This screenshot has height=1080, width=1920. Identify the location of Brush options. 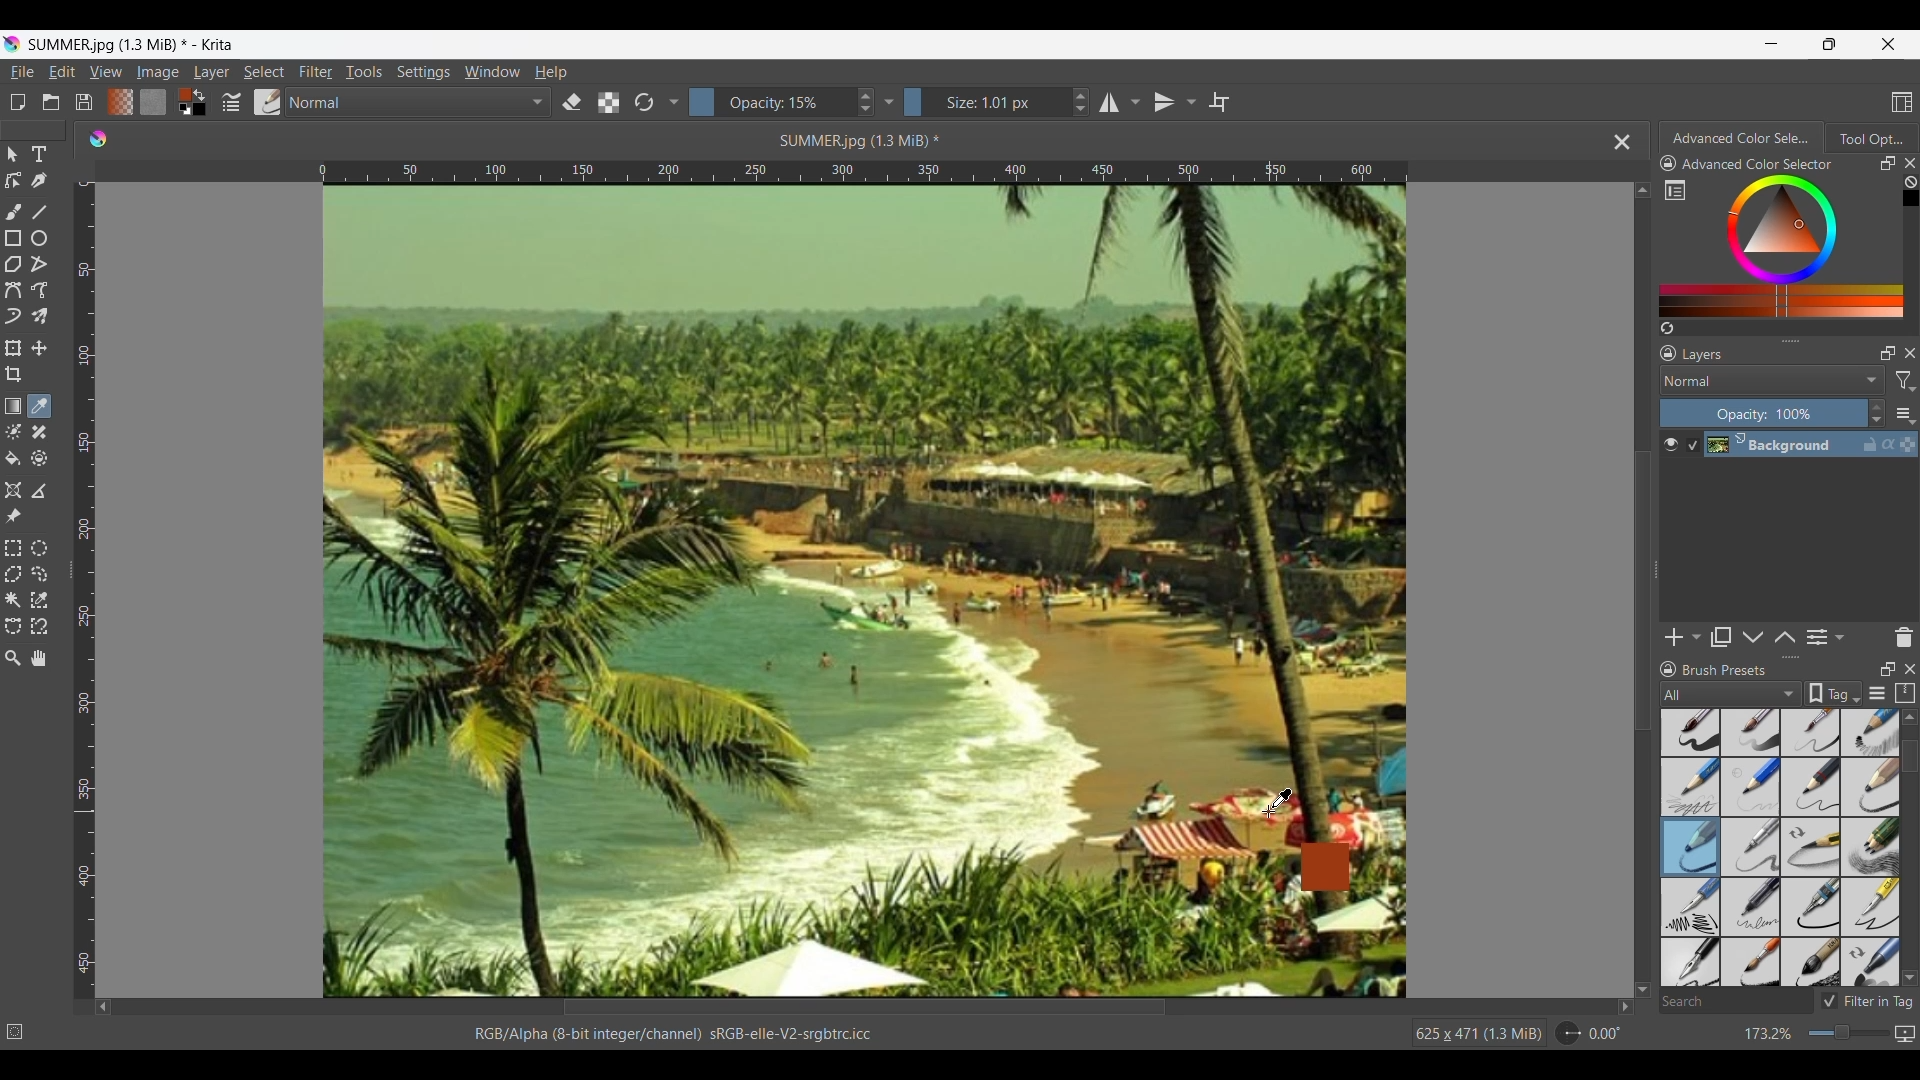
(1780, 848).